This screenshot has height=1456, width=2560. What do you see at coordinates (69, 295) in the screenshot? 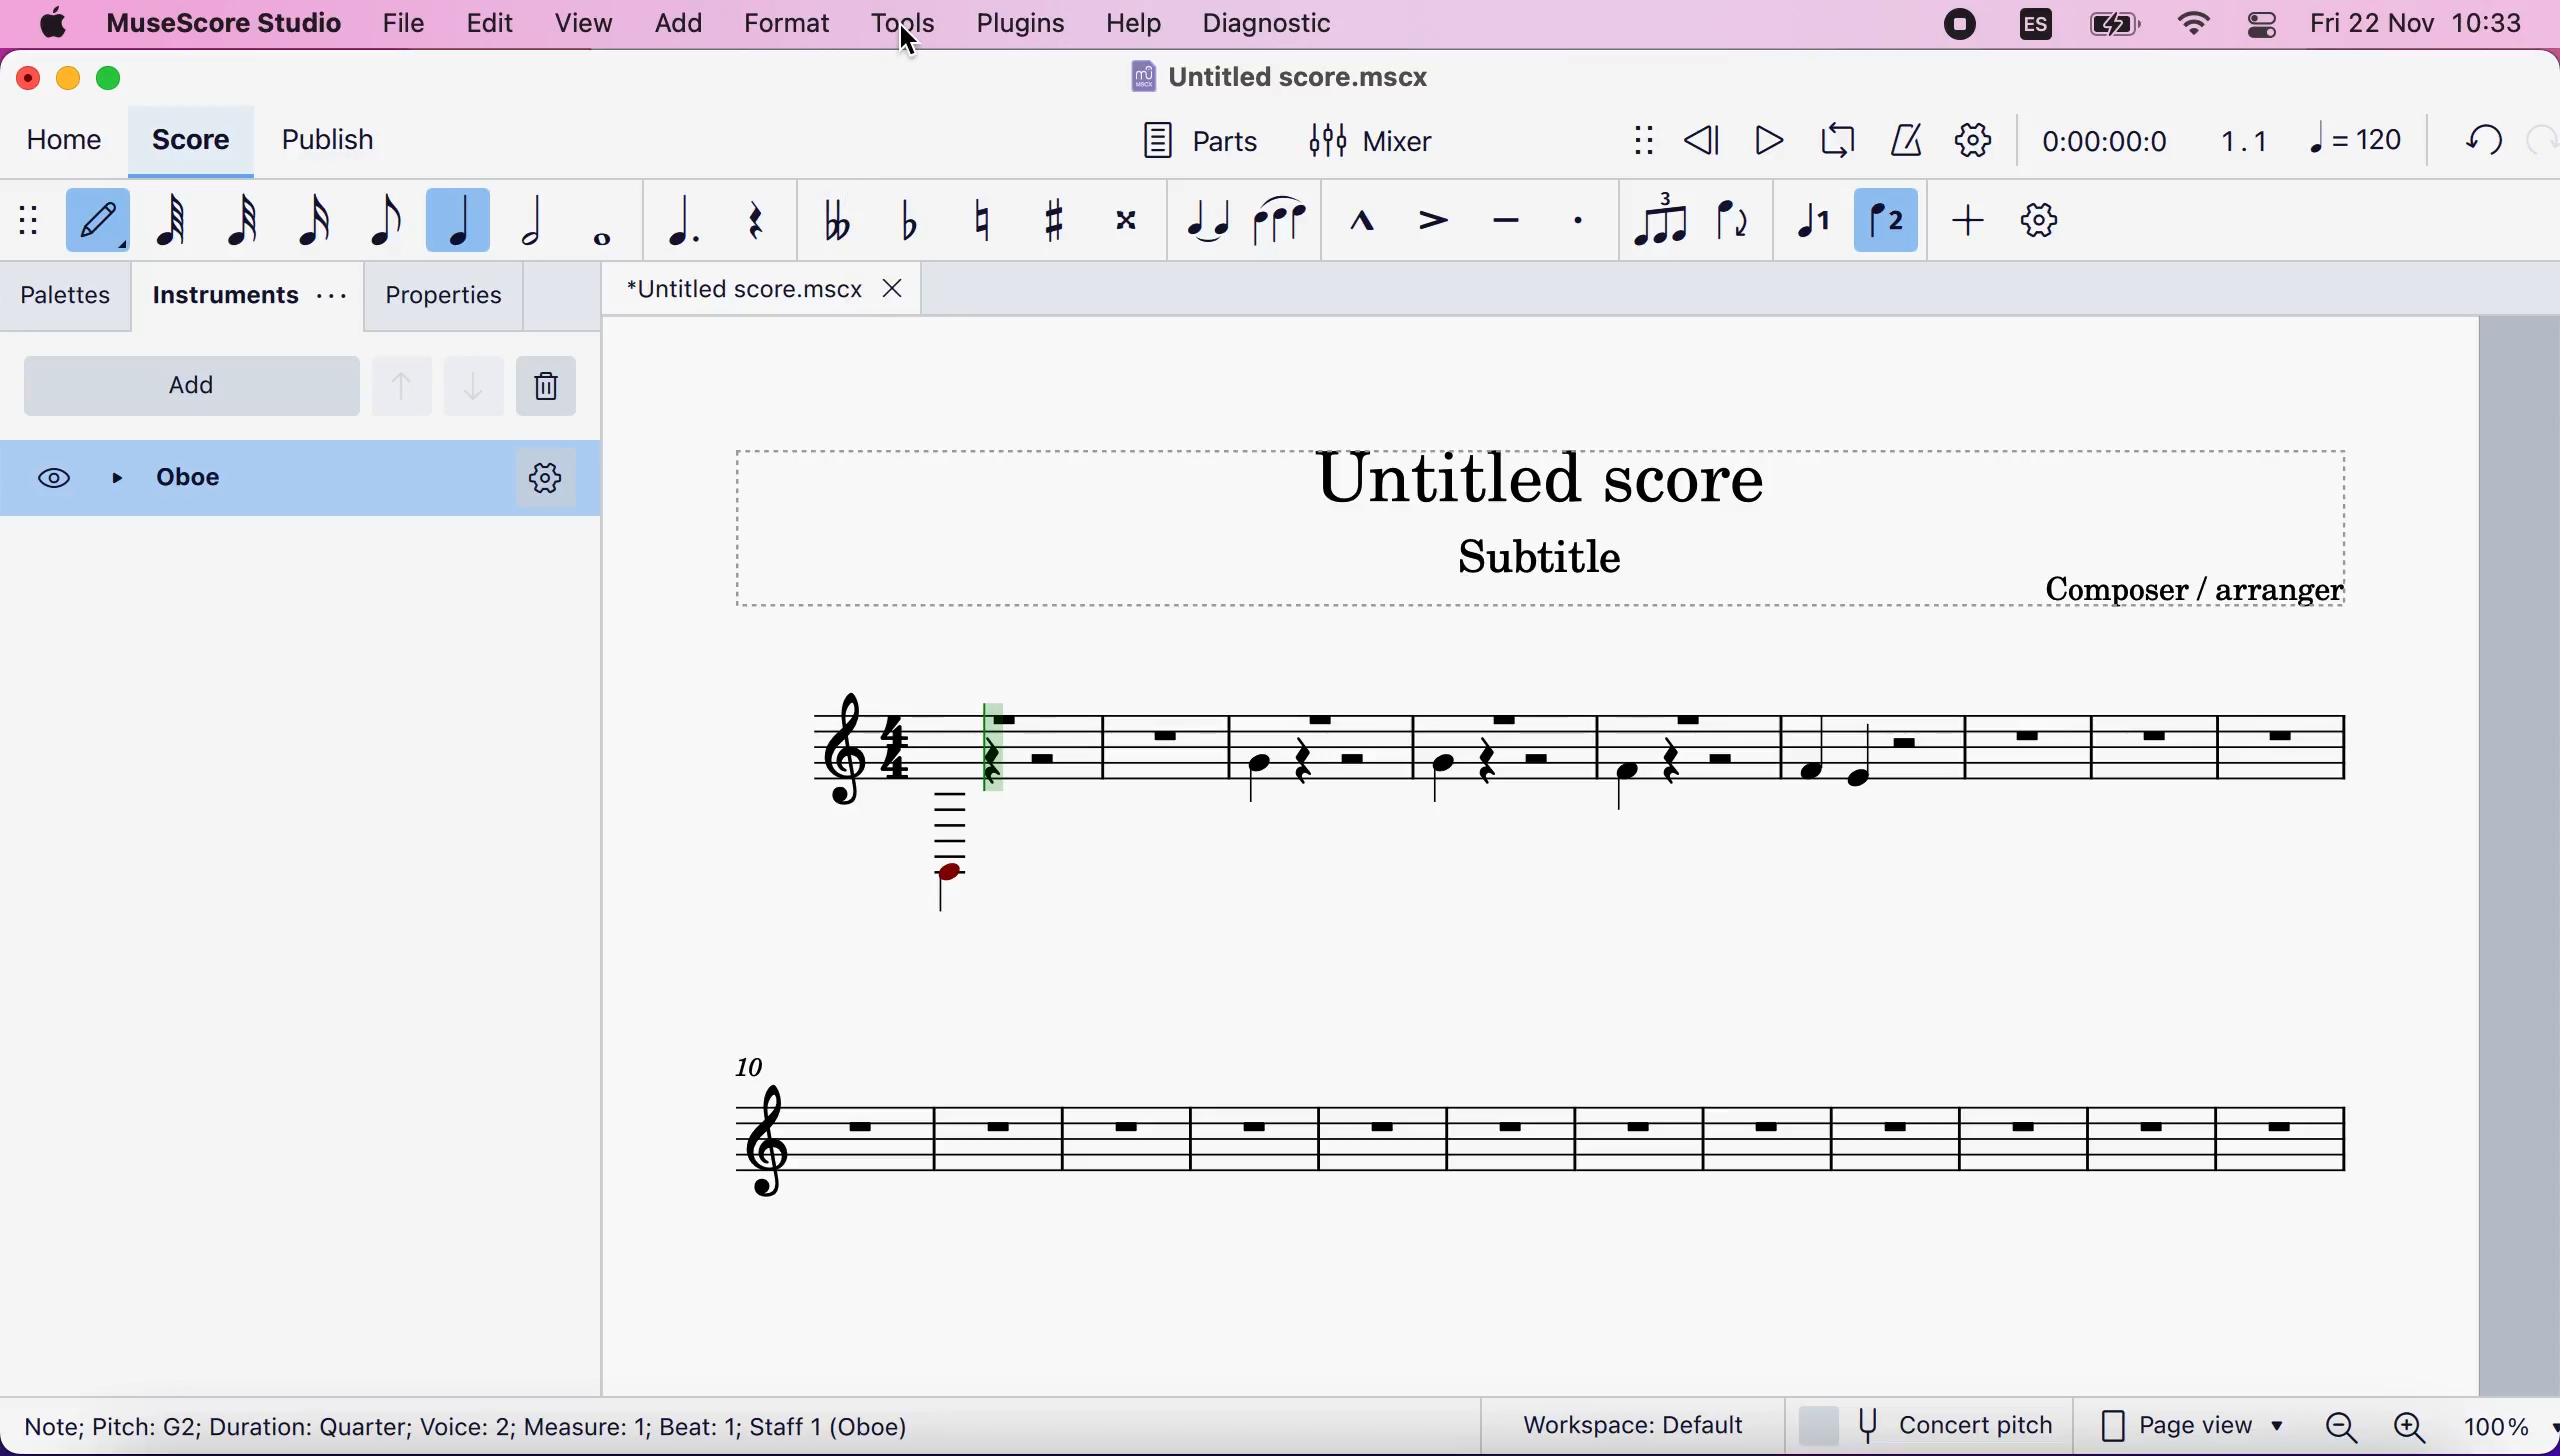
I see `palettes` at bounding box center [69, 295].